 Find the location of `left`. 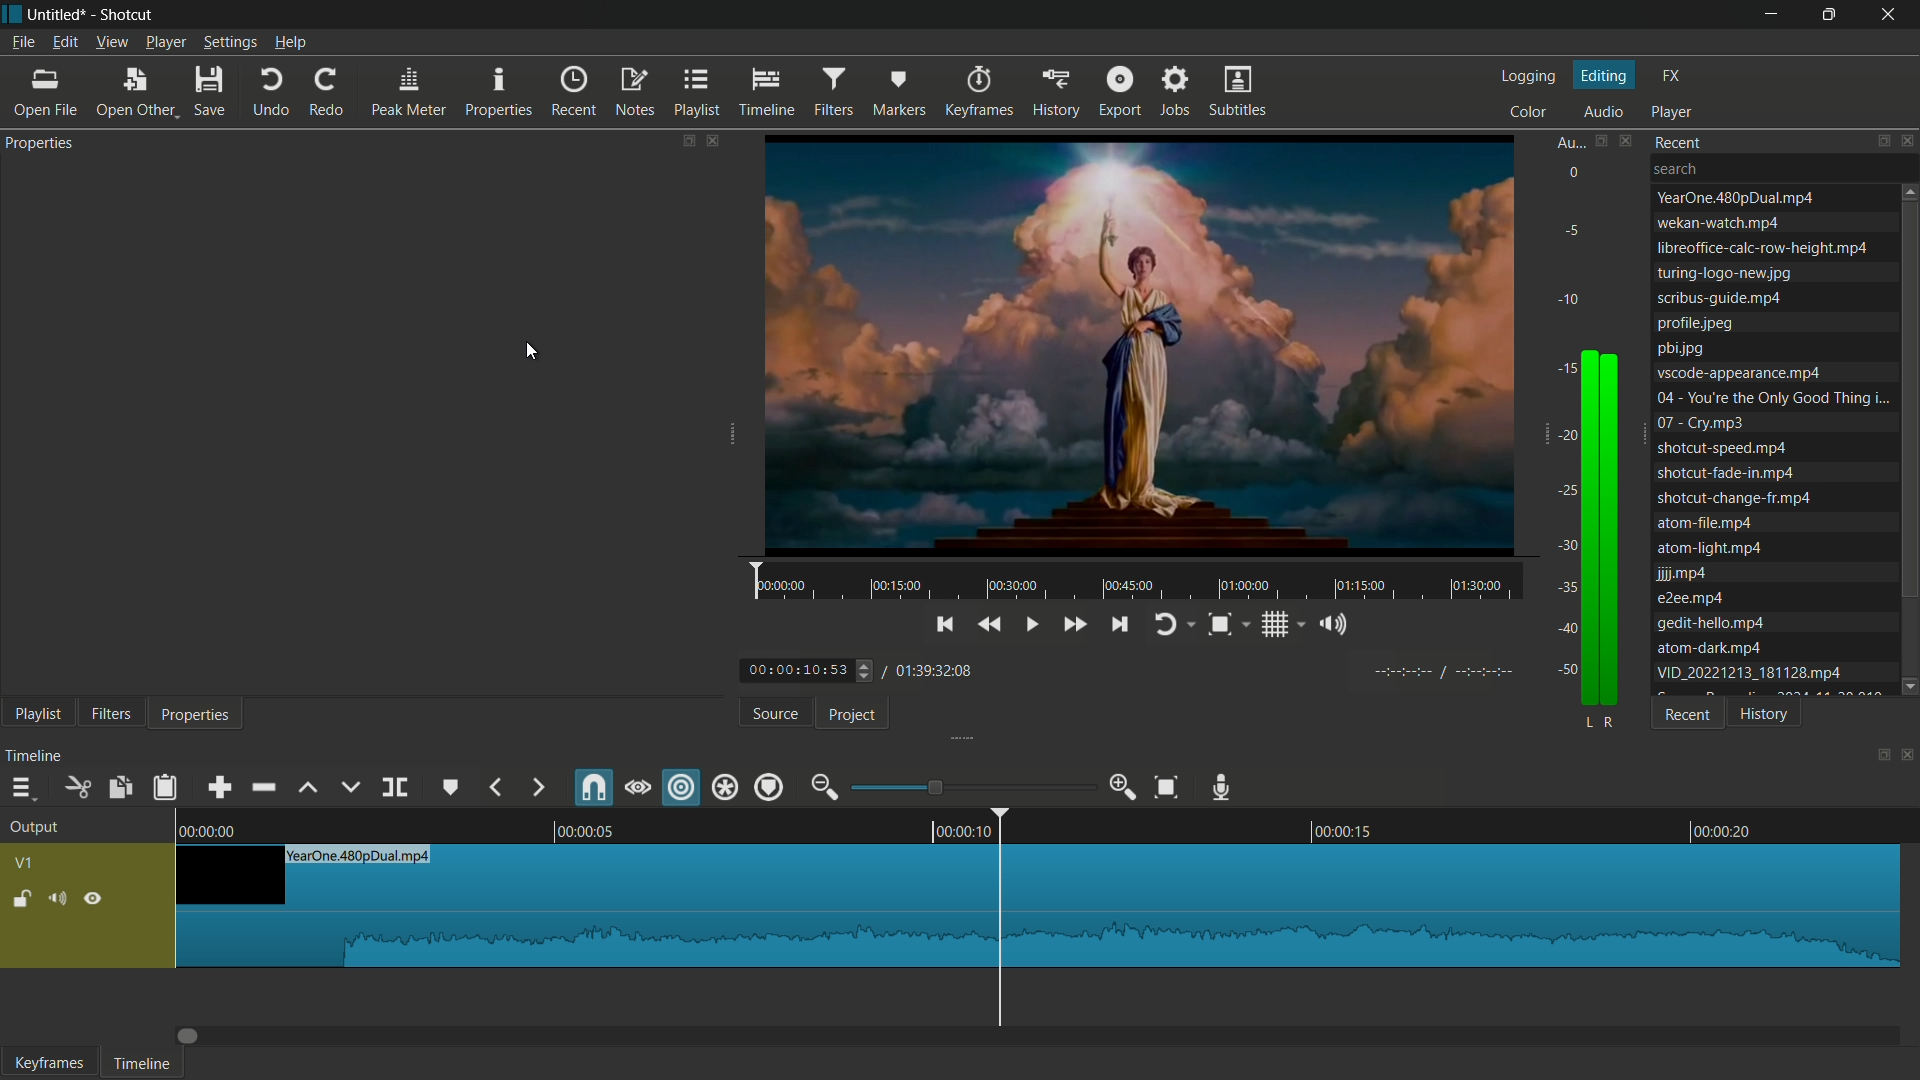

left is located at coordinates (1586, 527).